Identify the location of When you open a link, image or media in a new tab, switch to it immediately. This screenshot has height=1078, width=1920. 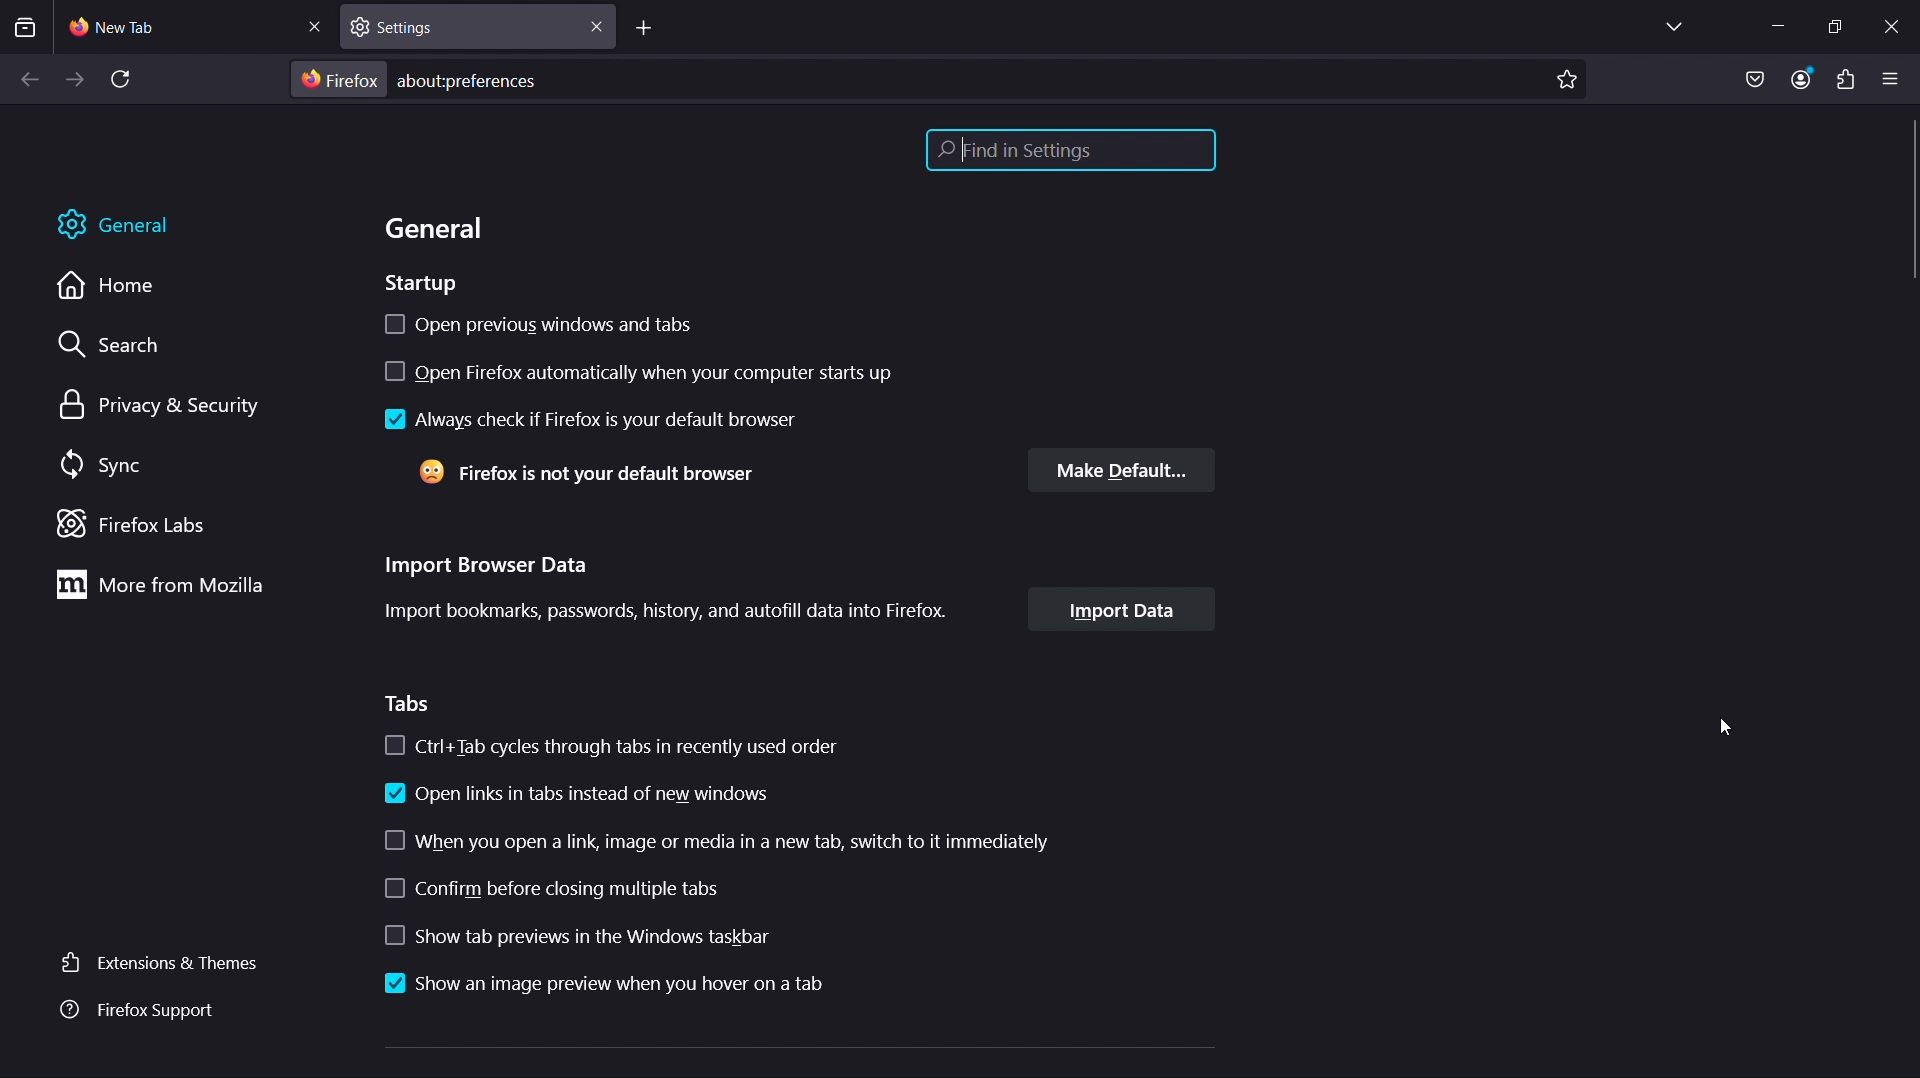
(706, 835).